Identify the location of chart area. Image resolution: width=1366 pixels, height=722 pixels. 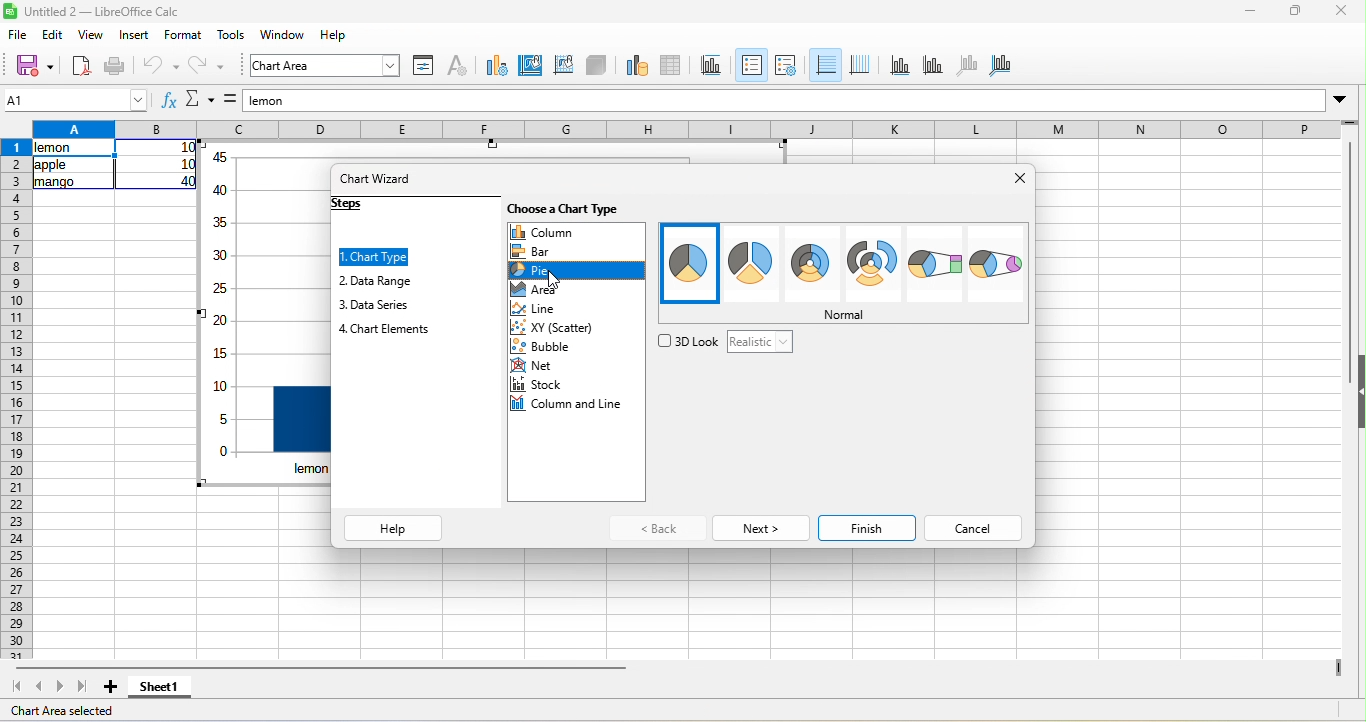
(528, 67).